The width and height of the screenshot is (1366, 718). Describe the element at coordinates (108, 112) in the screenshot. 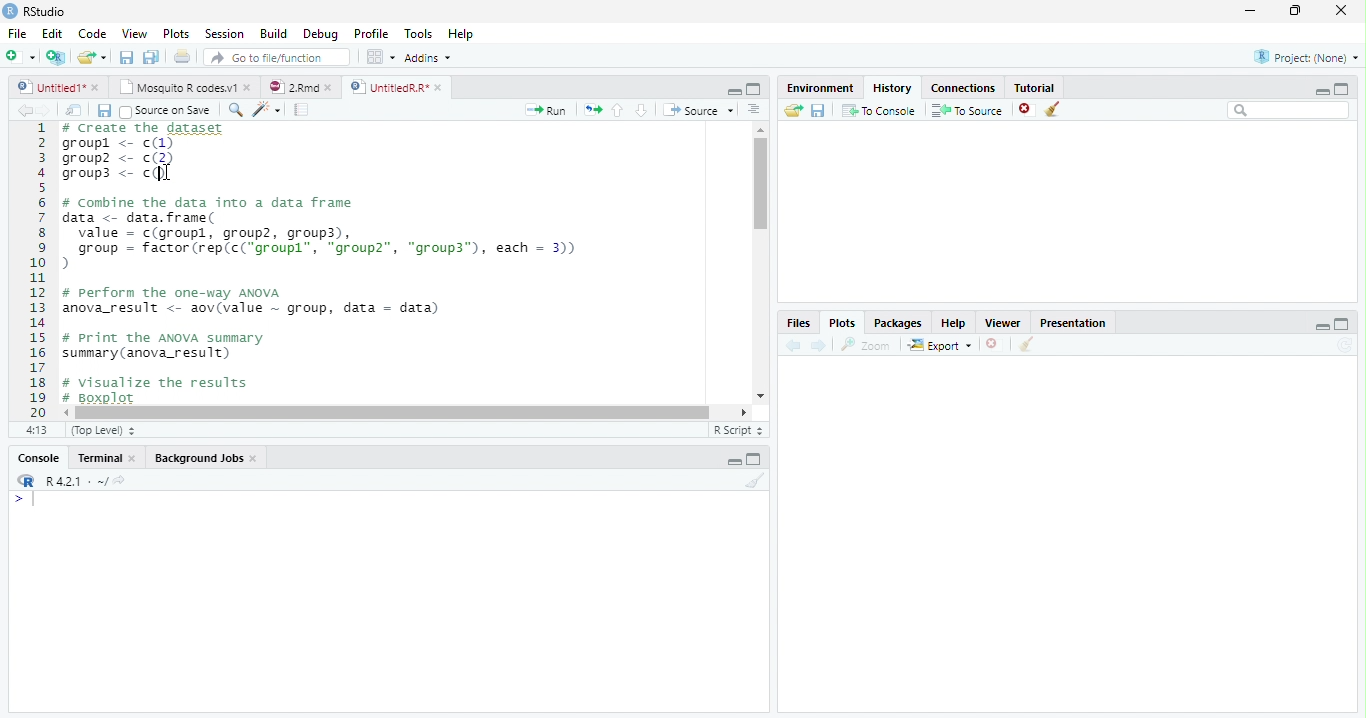

I see `Save all` at that location.